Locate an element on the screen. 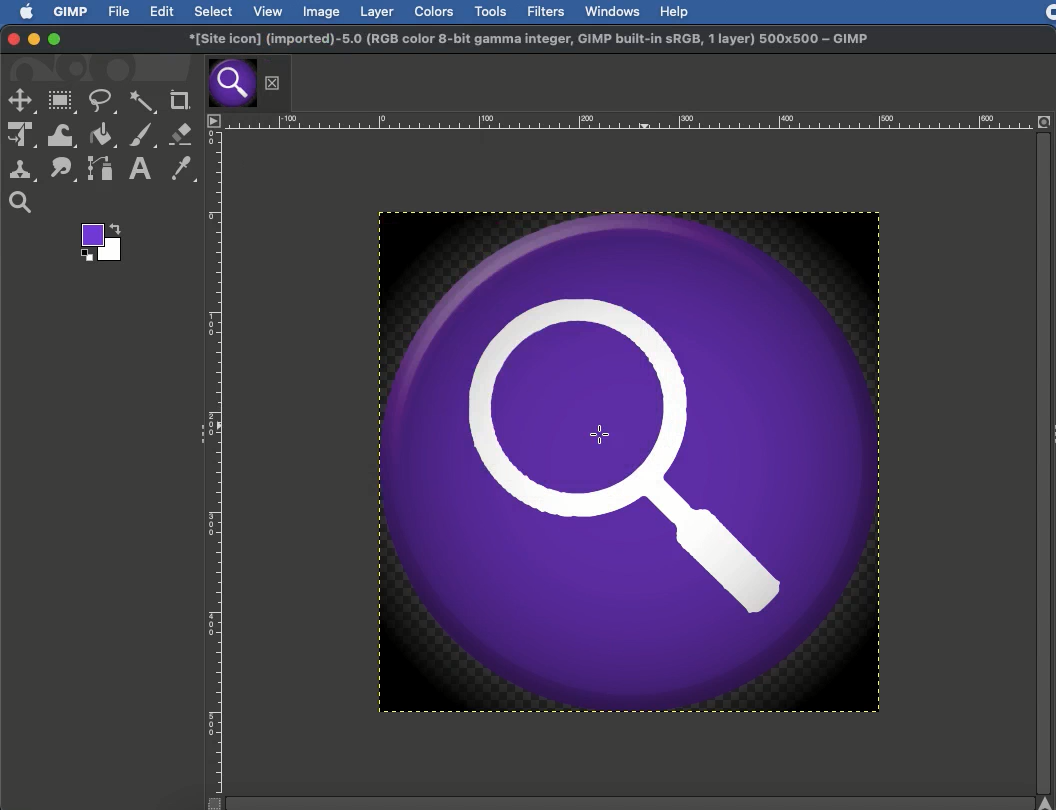  Rectangular selection is located at coordinates (62, 102).